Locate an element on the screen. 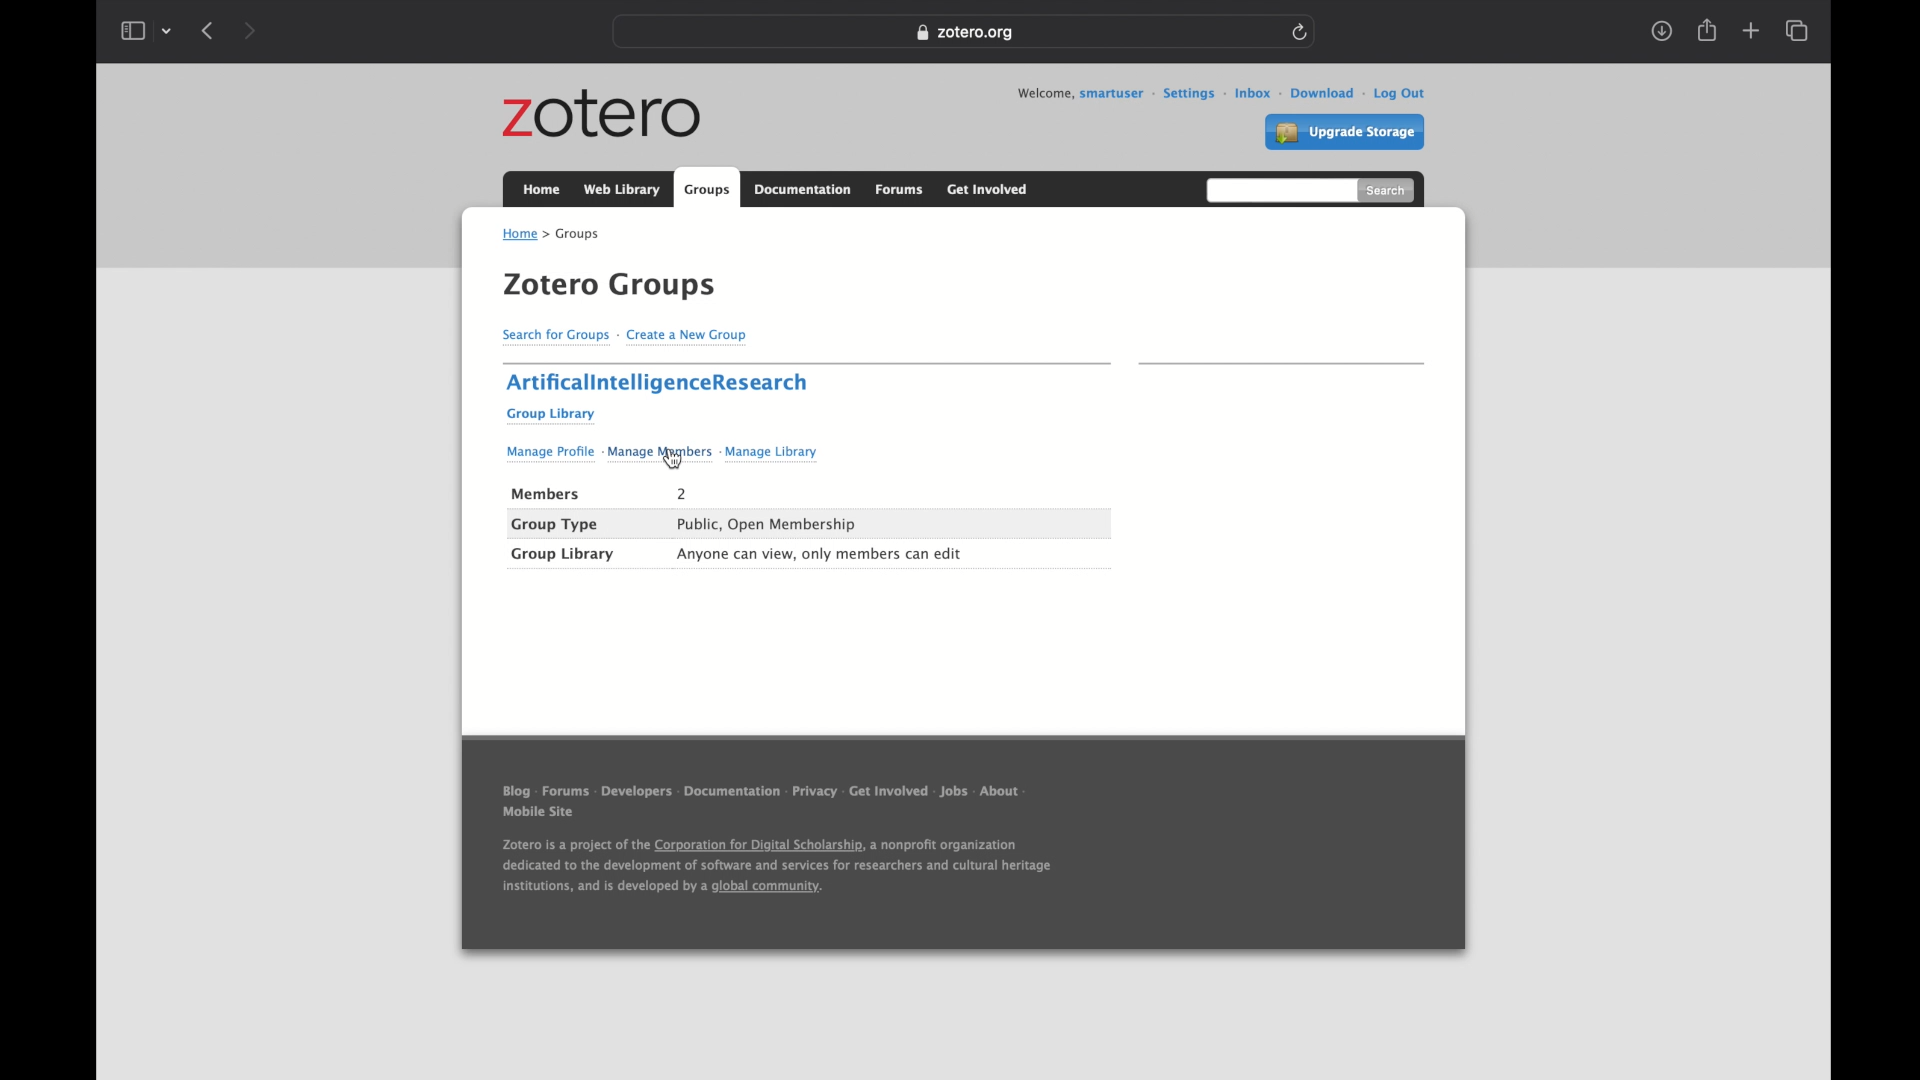 The height and width of the screenshot is (1080, 1920). inbox is located at coordinates (1245, 92).